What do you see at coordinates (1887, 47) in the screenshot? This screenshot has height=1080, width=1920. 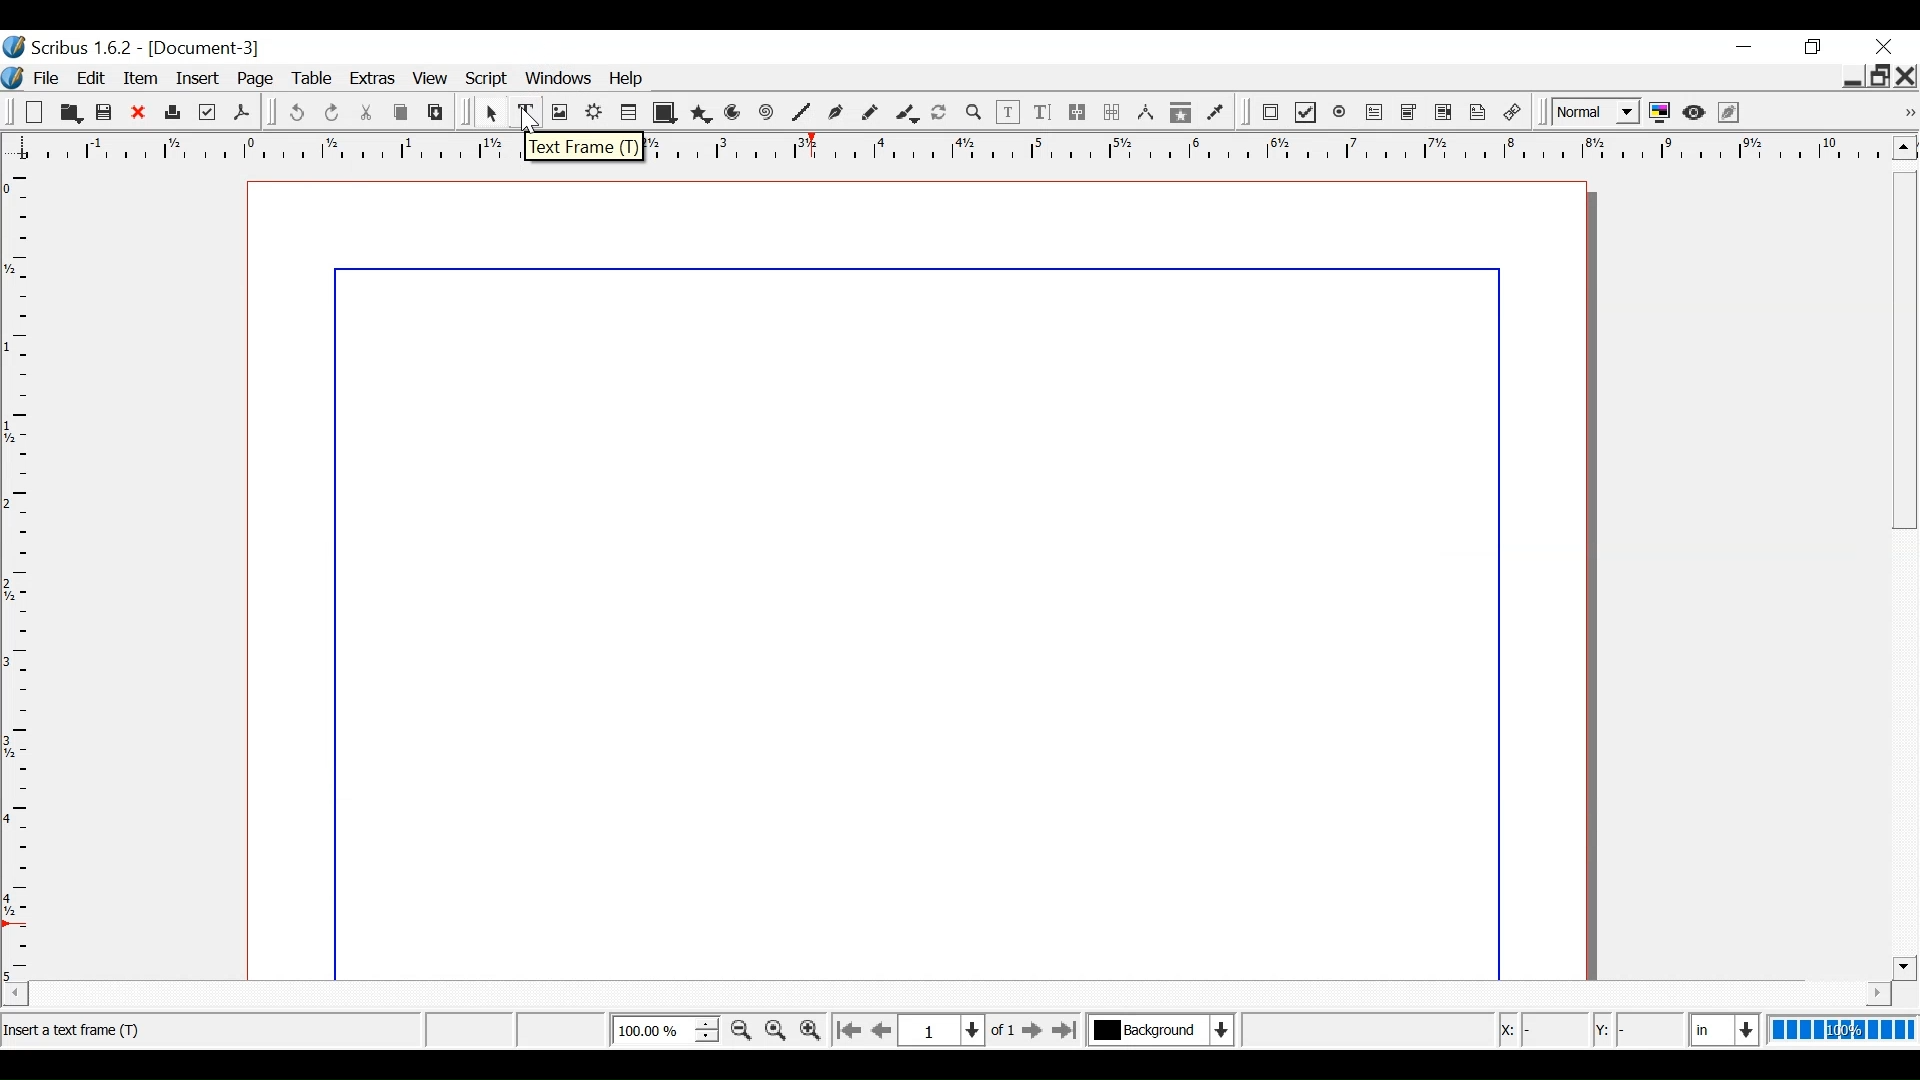 I see `Close` at bounding box center [1887, 47].